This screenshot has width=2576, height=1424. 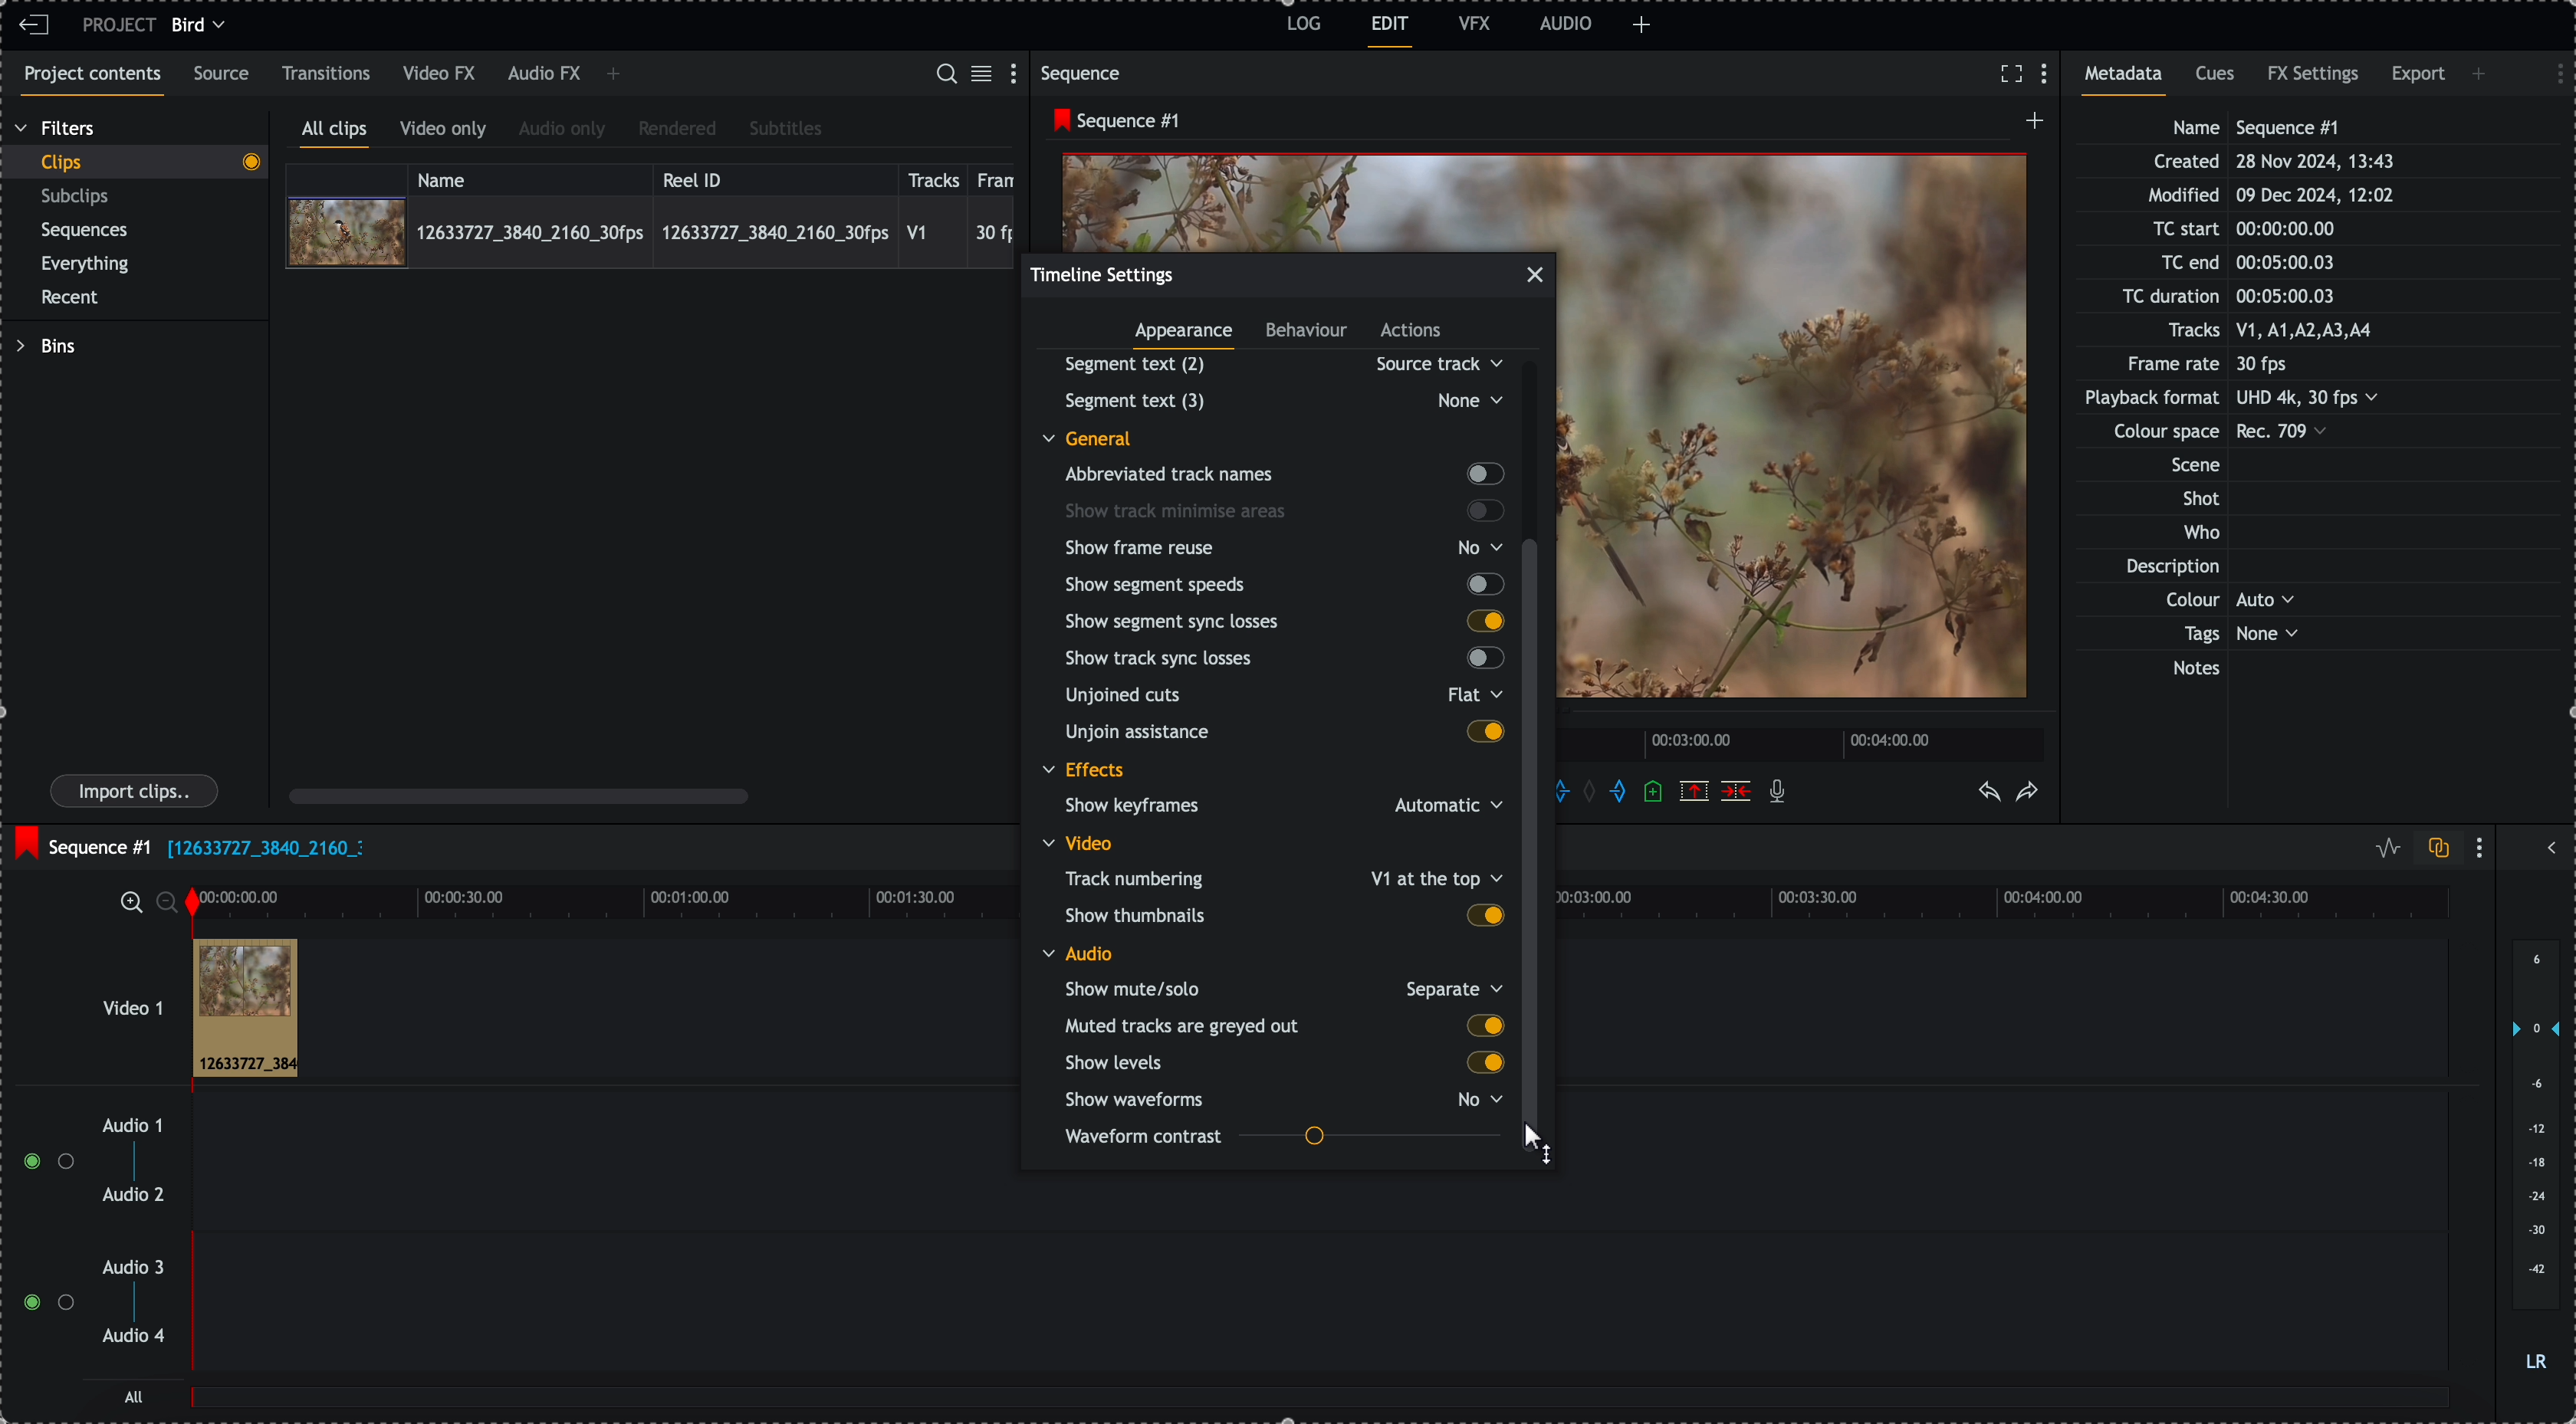 What do you see at coordinates (74, 299) in the screenshot?
I see `recent` at bounding box center [74, 299].